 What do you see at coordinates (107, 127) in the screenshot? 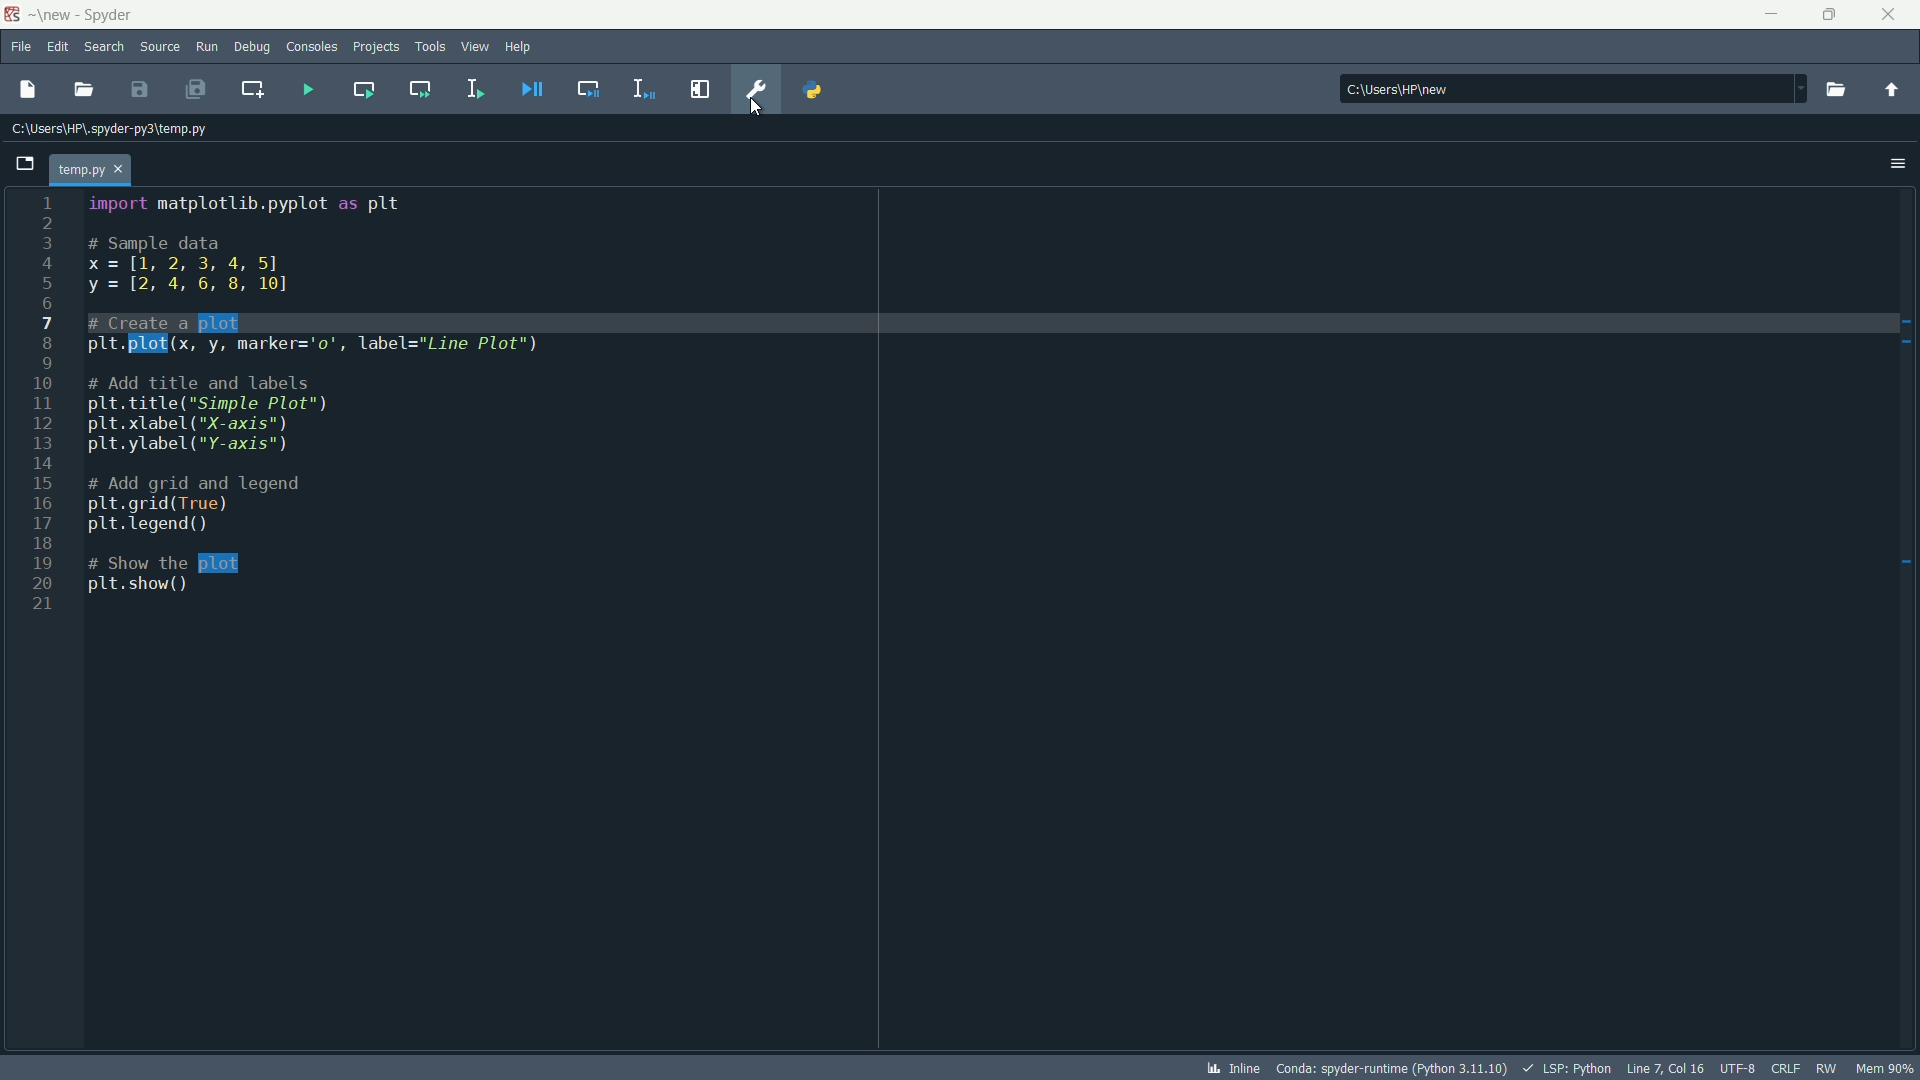
I see `current file directory` at bounding box center [107, 127].